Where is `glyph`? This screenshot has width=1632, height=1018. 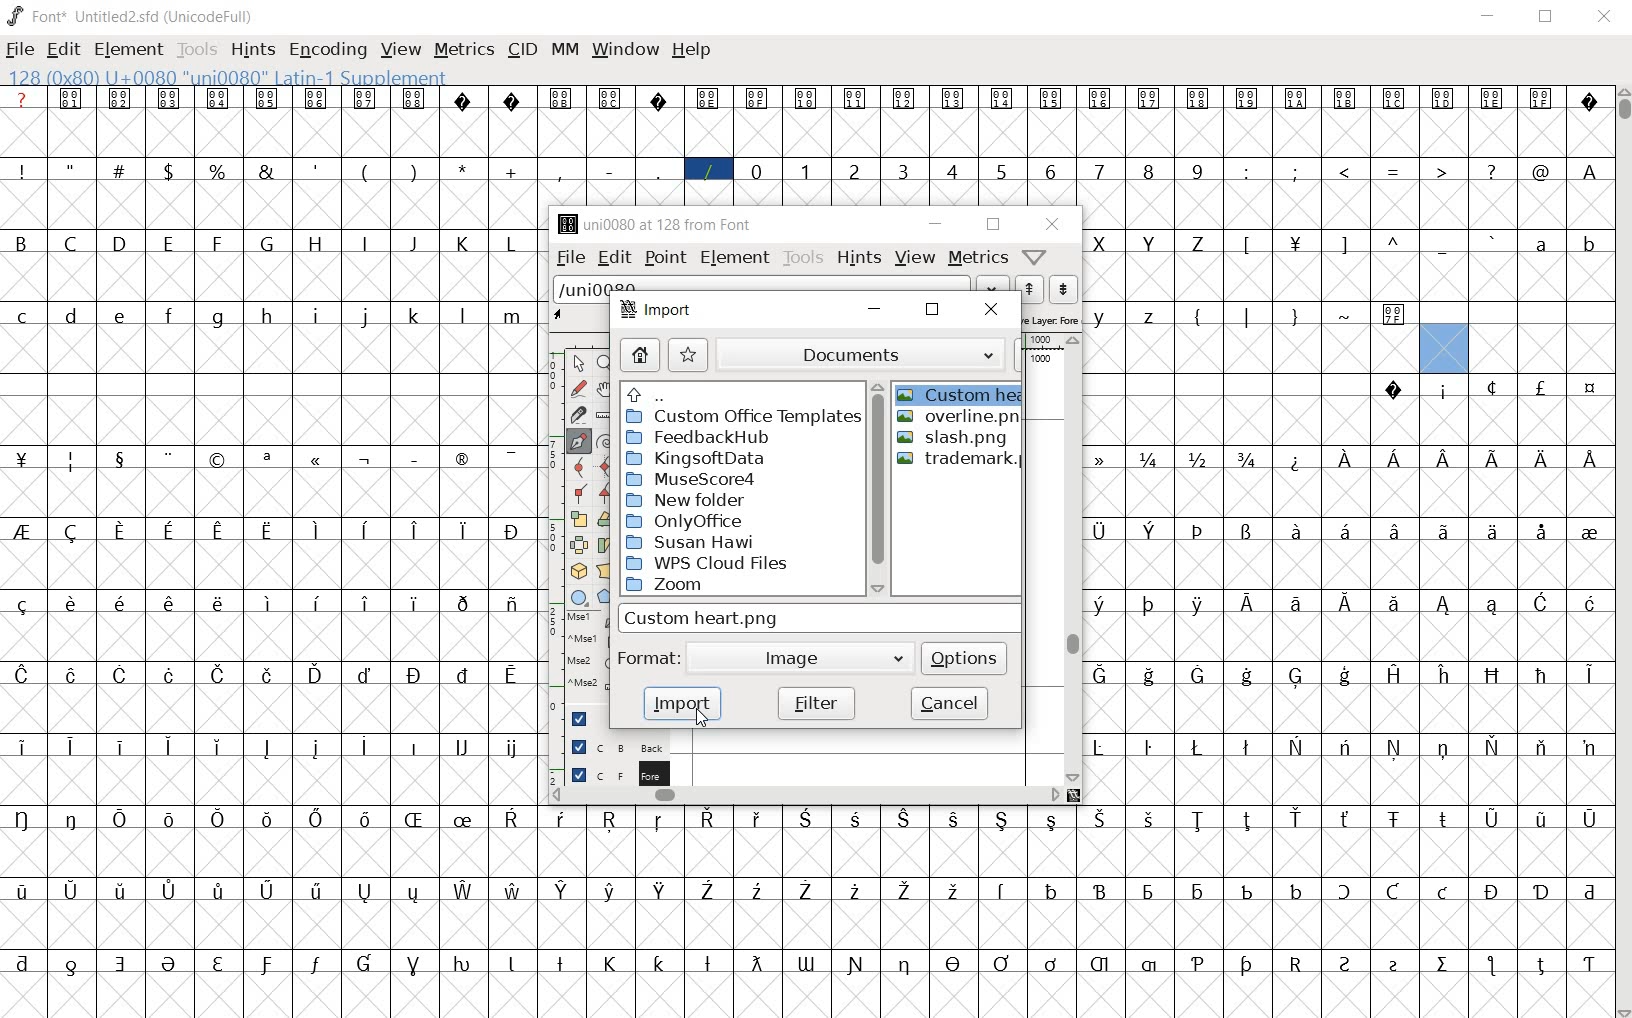
glyph is located at coordinates (1101, 318).